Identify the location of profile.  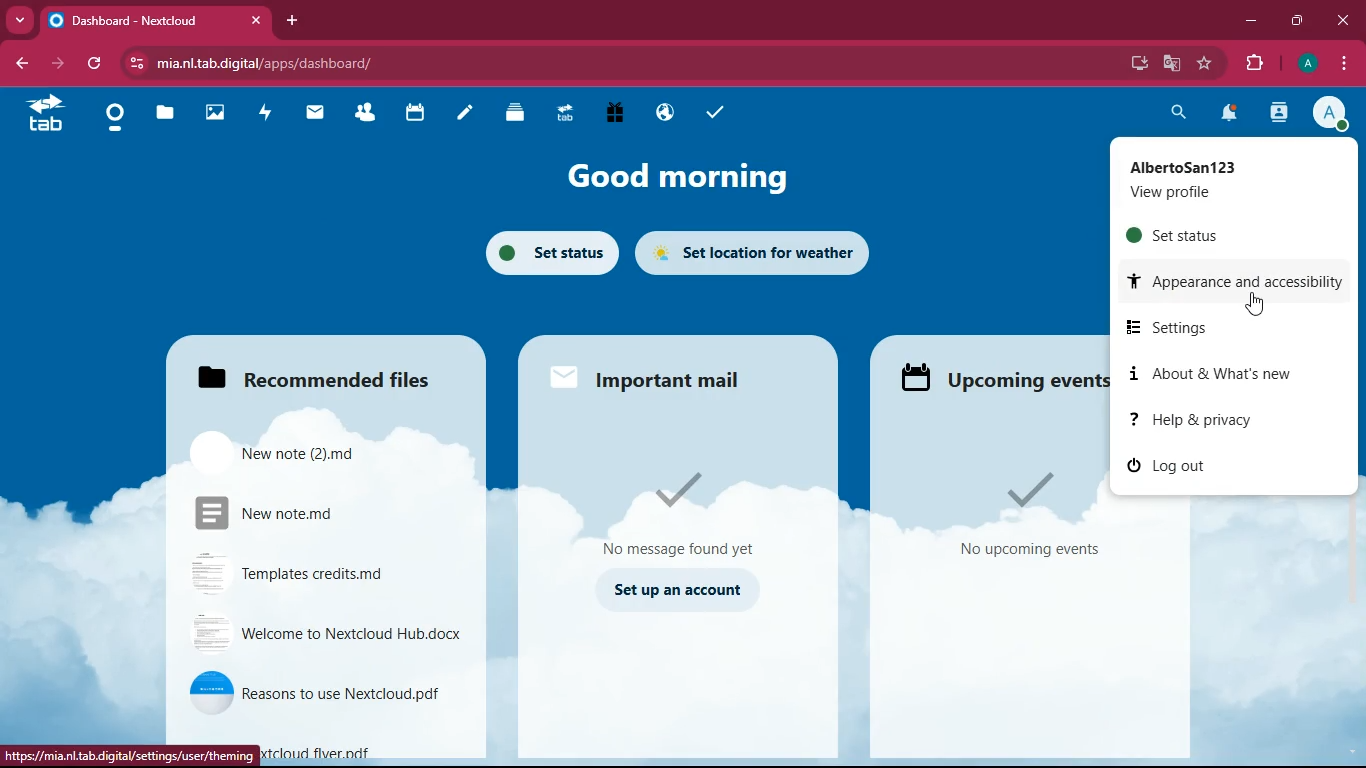
(1333, 114).